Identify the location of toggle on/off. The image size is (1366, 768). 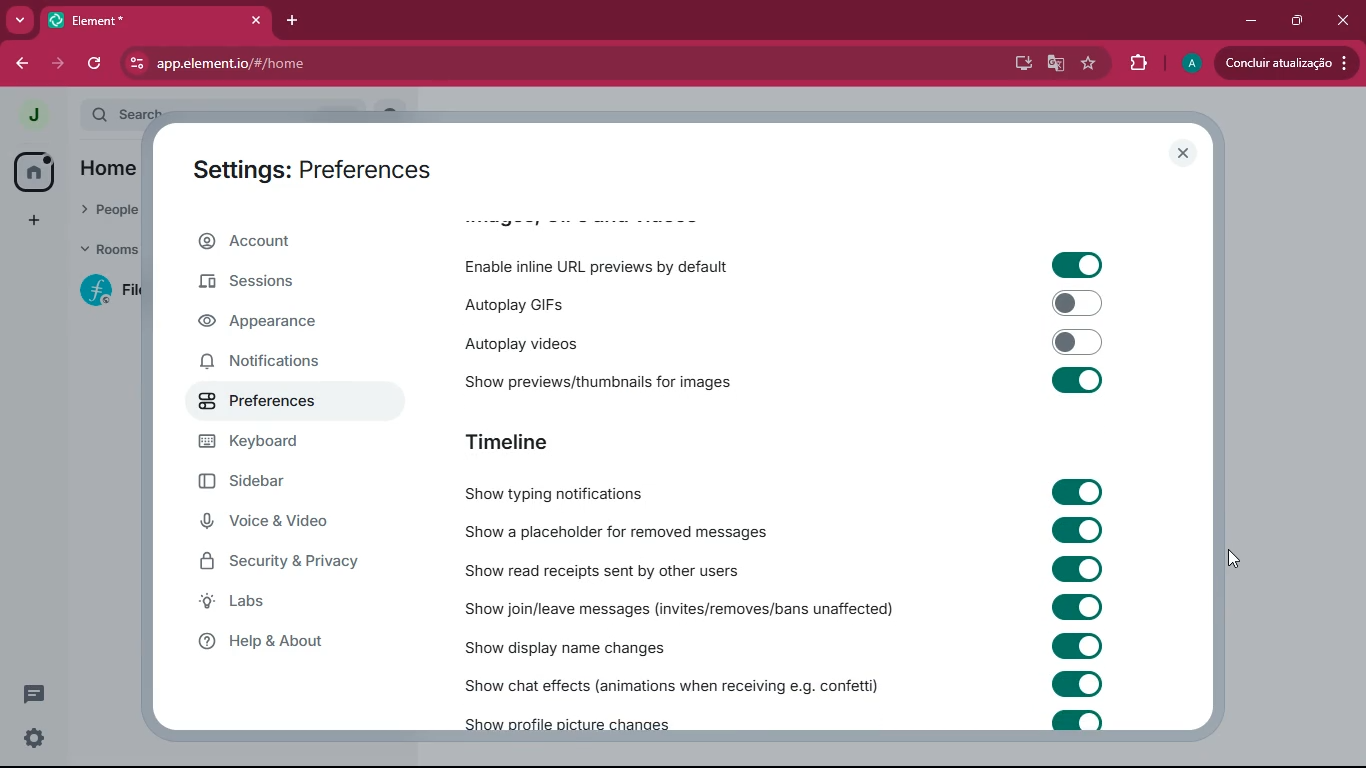
(1077, 568).